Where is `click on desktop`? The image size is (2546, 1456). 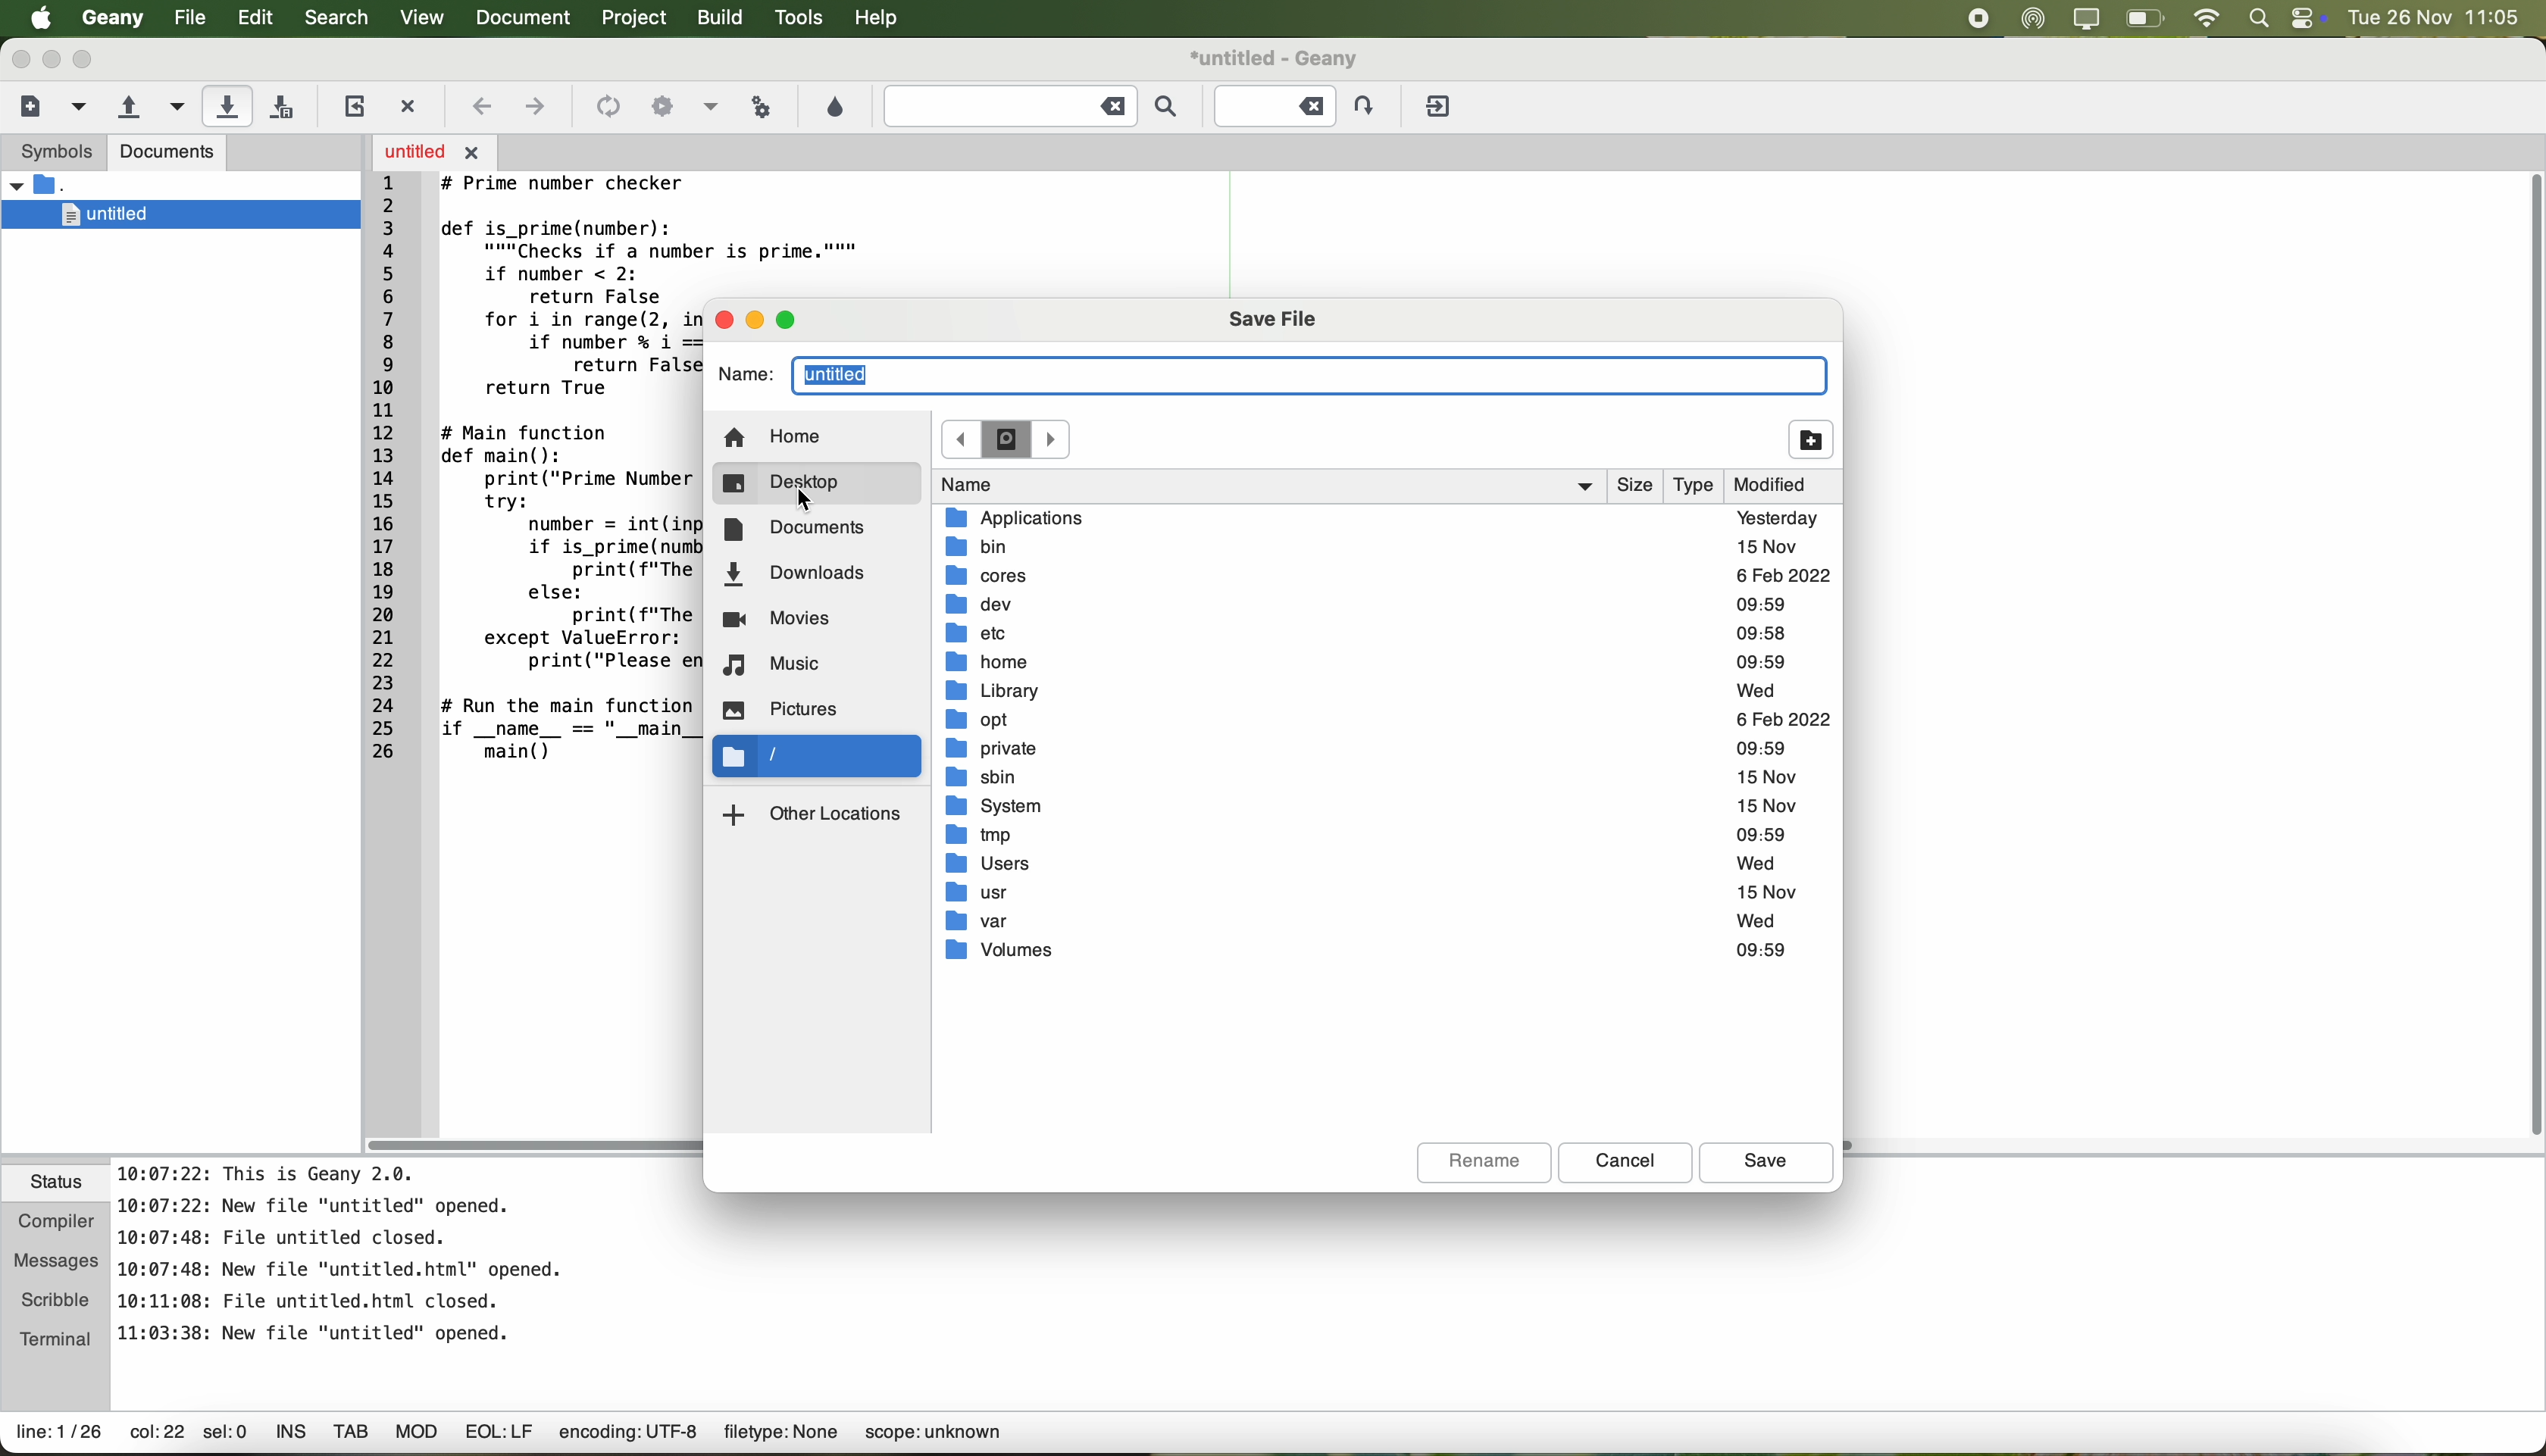 click on desktop is located at coordinates (812, 486).